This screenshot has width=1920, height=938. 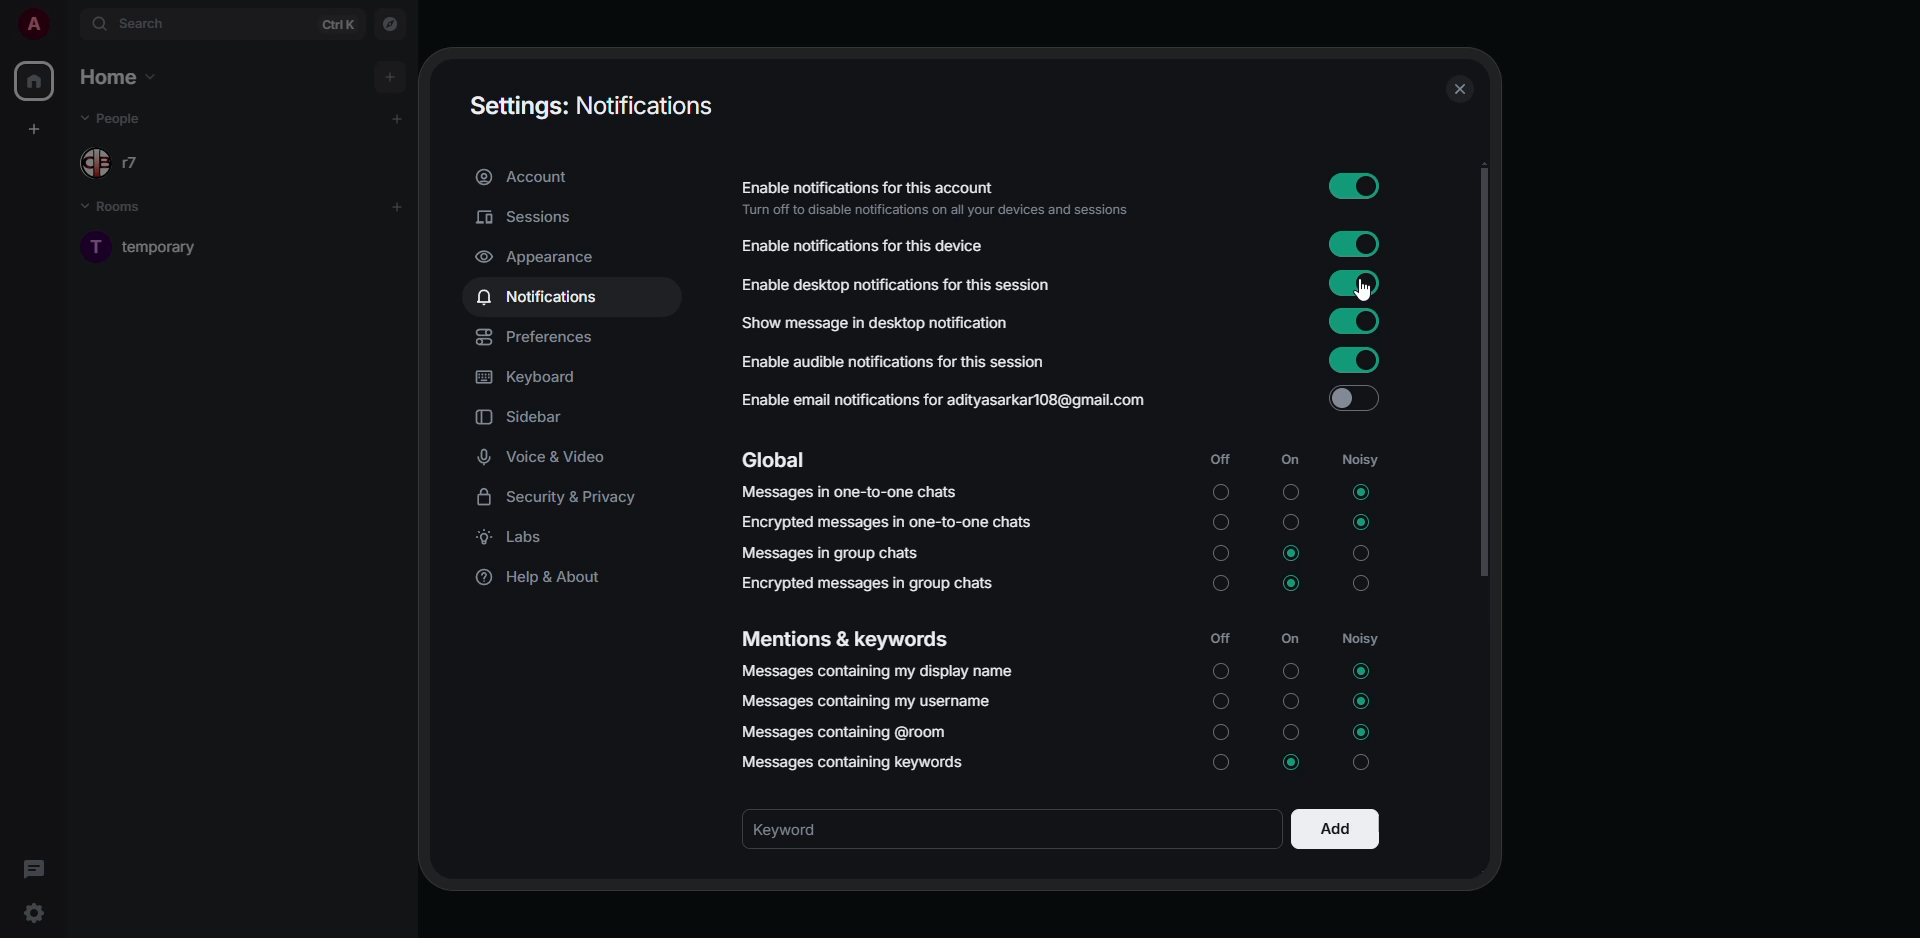 What do you see at coordinates (1366, 732) in the screenshot?
I see `selected` at bounding box center [1366, 732].